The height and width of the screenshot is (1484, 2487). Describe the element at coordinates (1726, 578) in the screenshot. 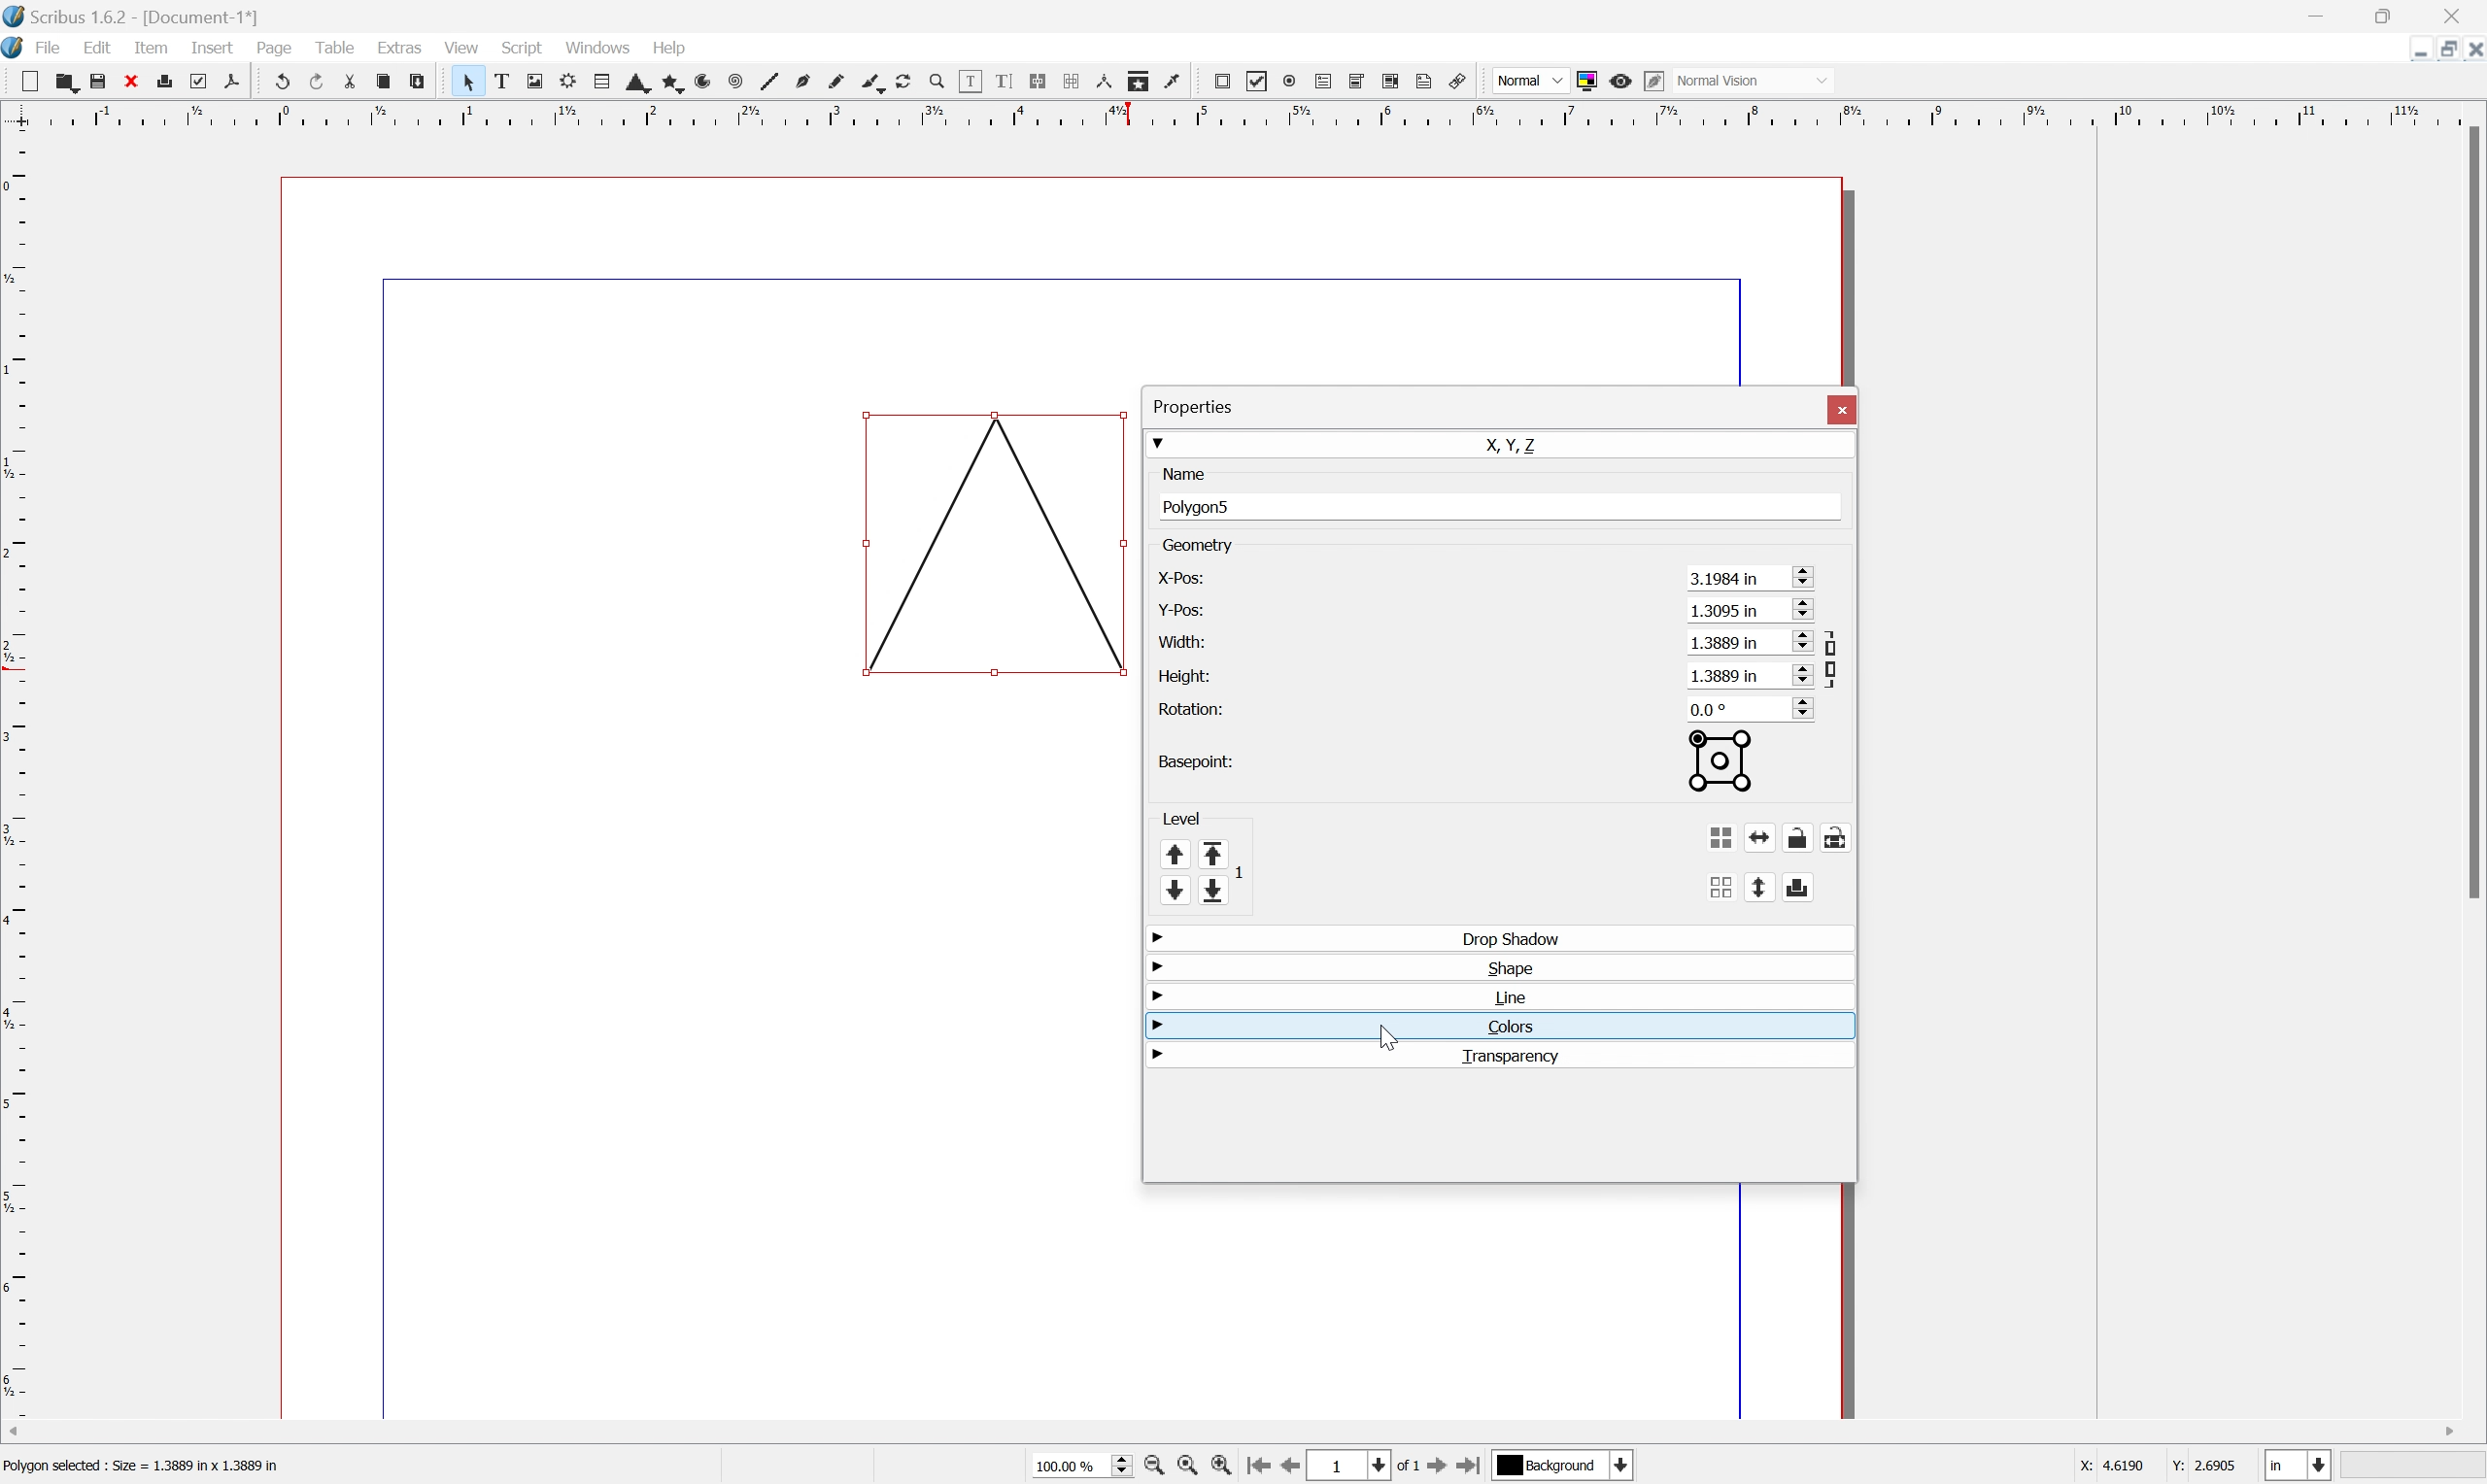

I see `3.1984 in` at that location.